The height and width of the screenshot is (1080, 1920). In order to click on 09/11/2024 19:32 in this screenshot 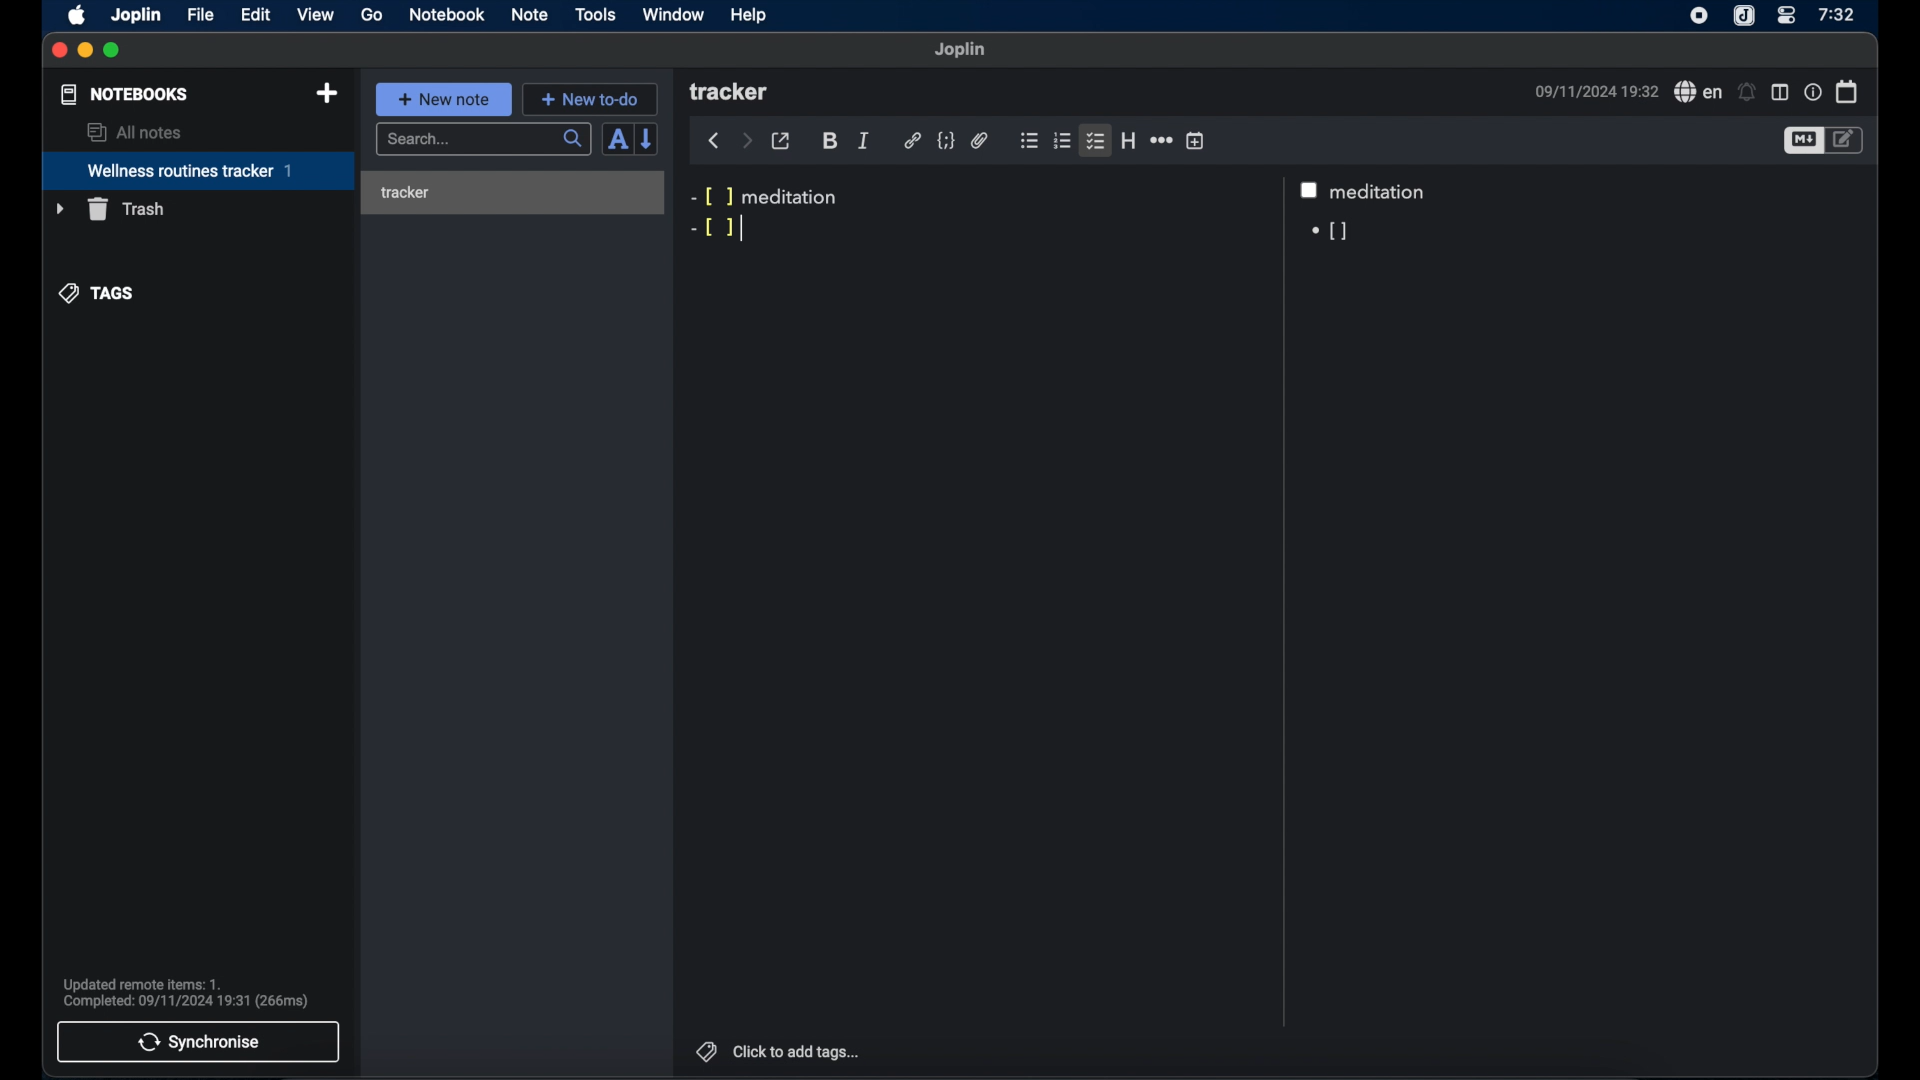, I will do `click(1593, 91)`.